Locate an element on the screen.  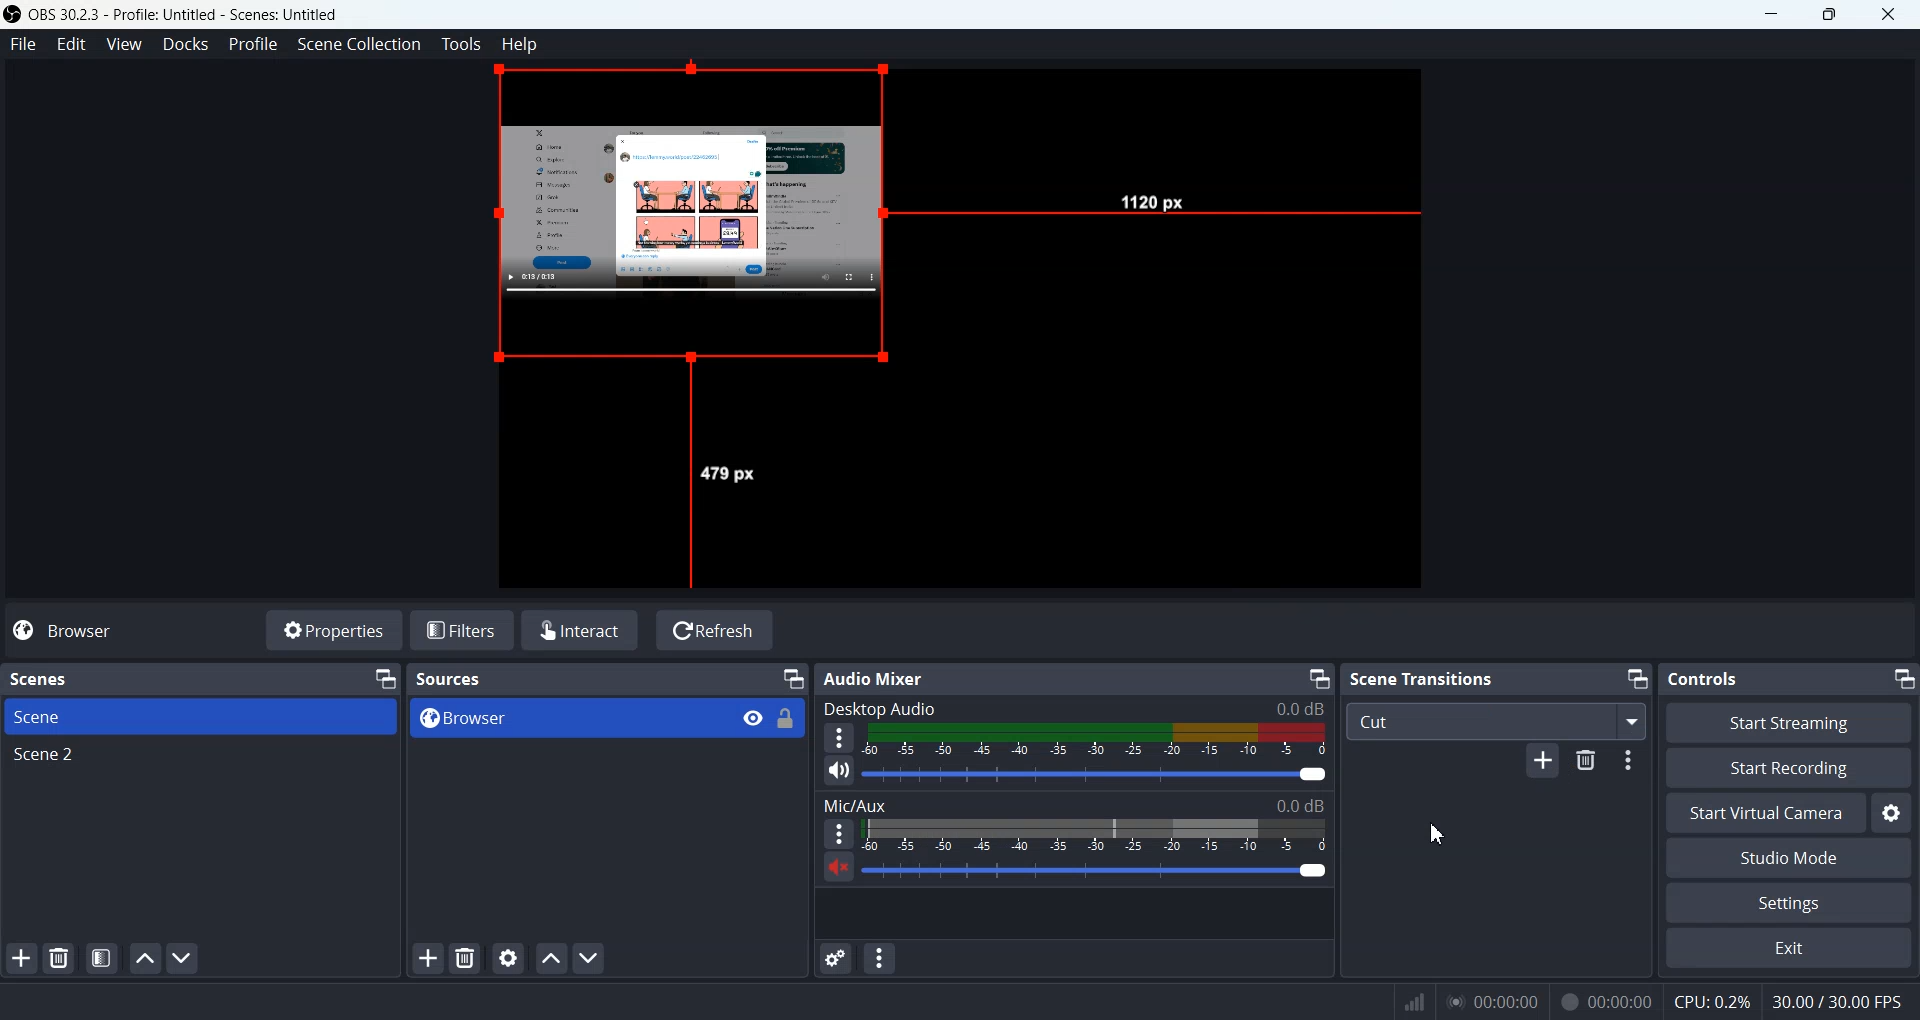
Source is located at coordinates (702, 218).